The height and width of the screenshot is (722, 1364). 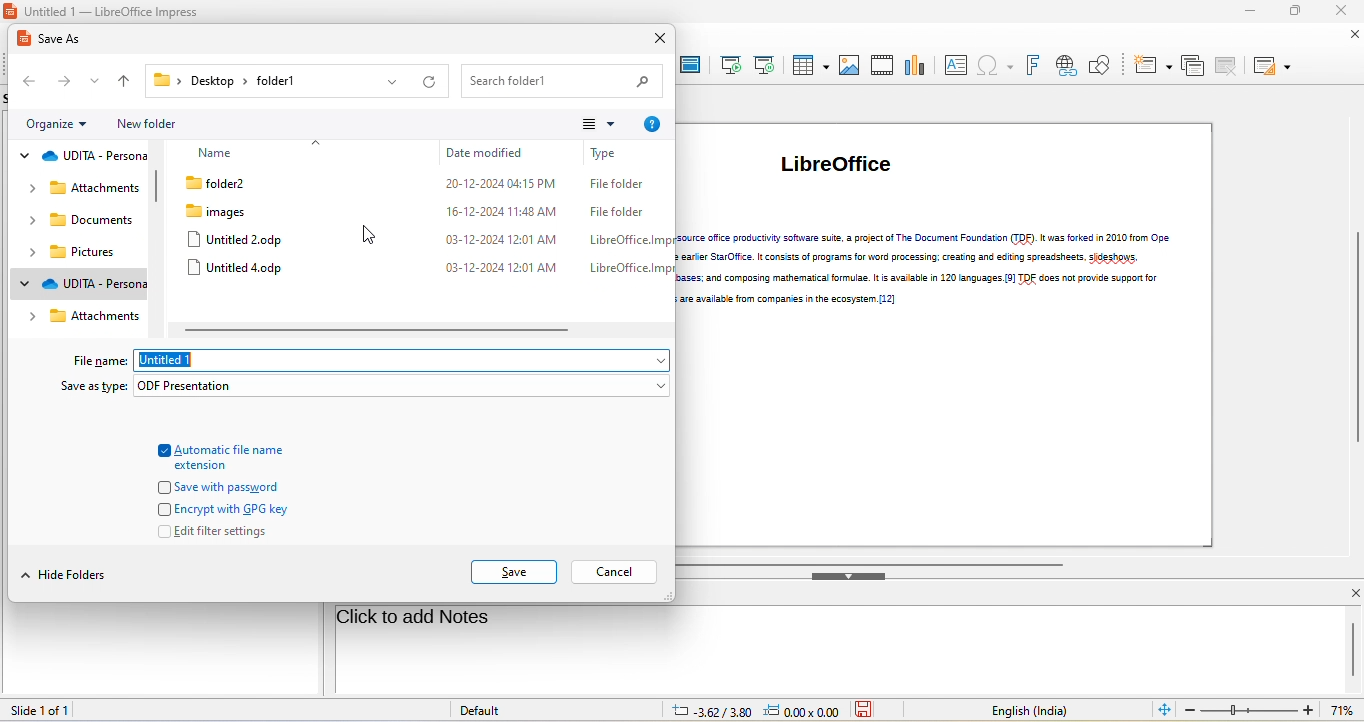 What do you see at coordinates (928, 256) in the screenshot?
I see `i | nOffice.org, an open-sourced version of the earker StarOffice. It consists of programs for word processing: creating and editing spreadsheets. sideshows.` at bounding box center [928, 256].